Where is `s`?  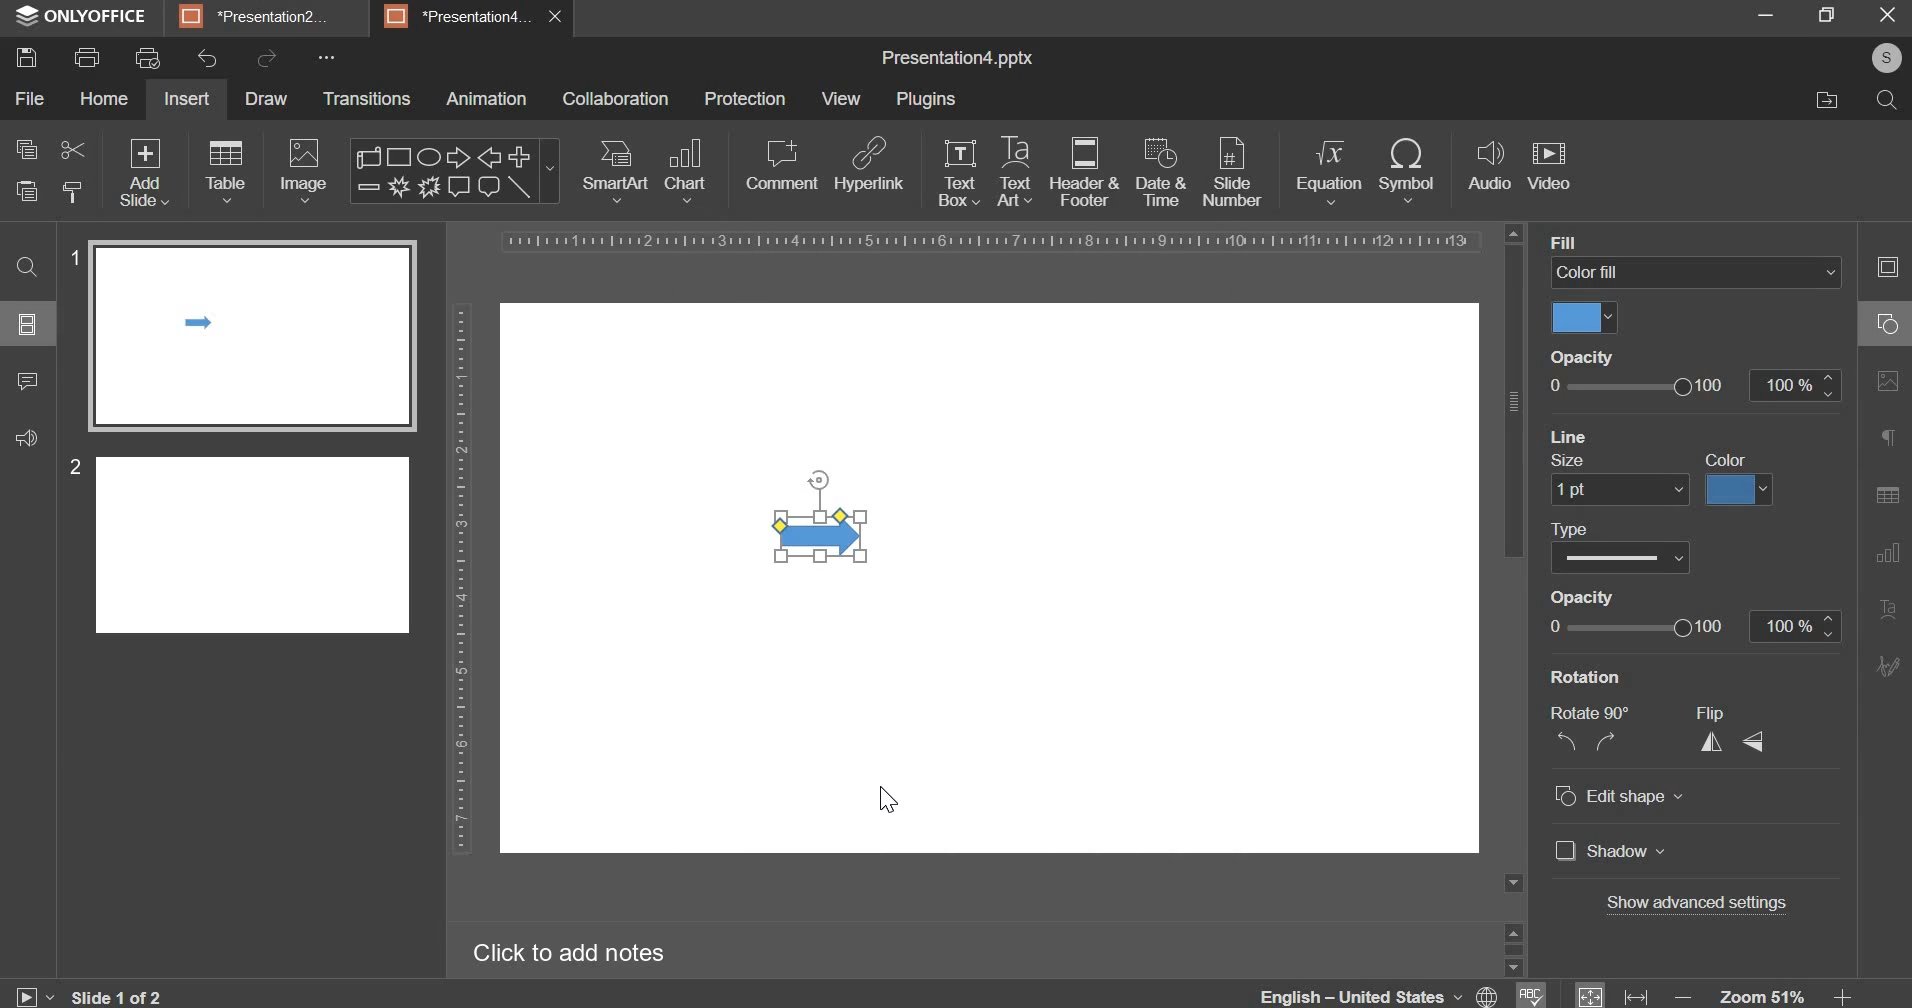
s is located at coordinates (1890, 58).